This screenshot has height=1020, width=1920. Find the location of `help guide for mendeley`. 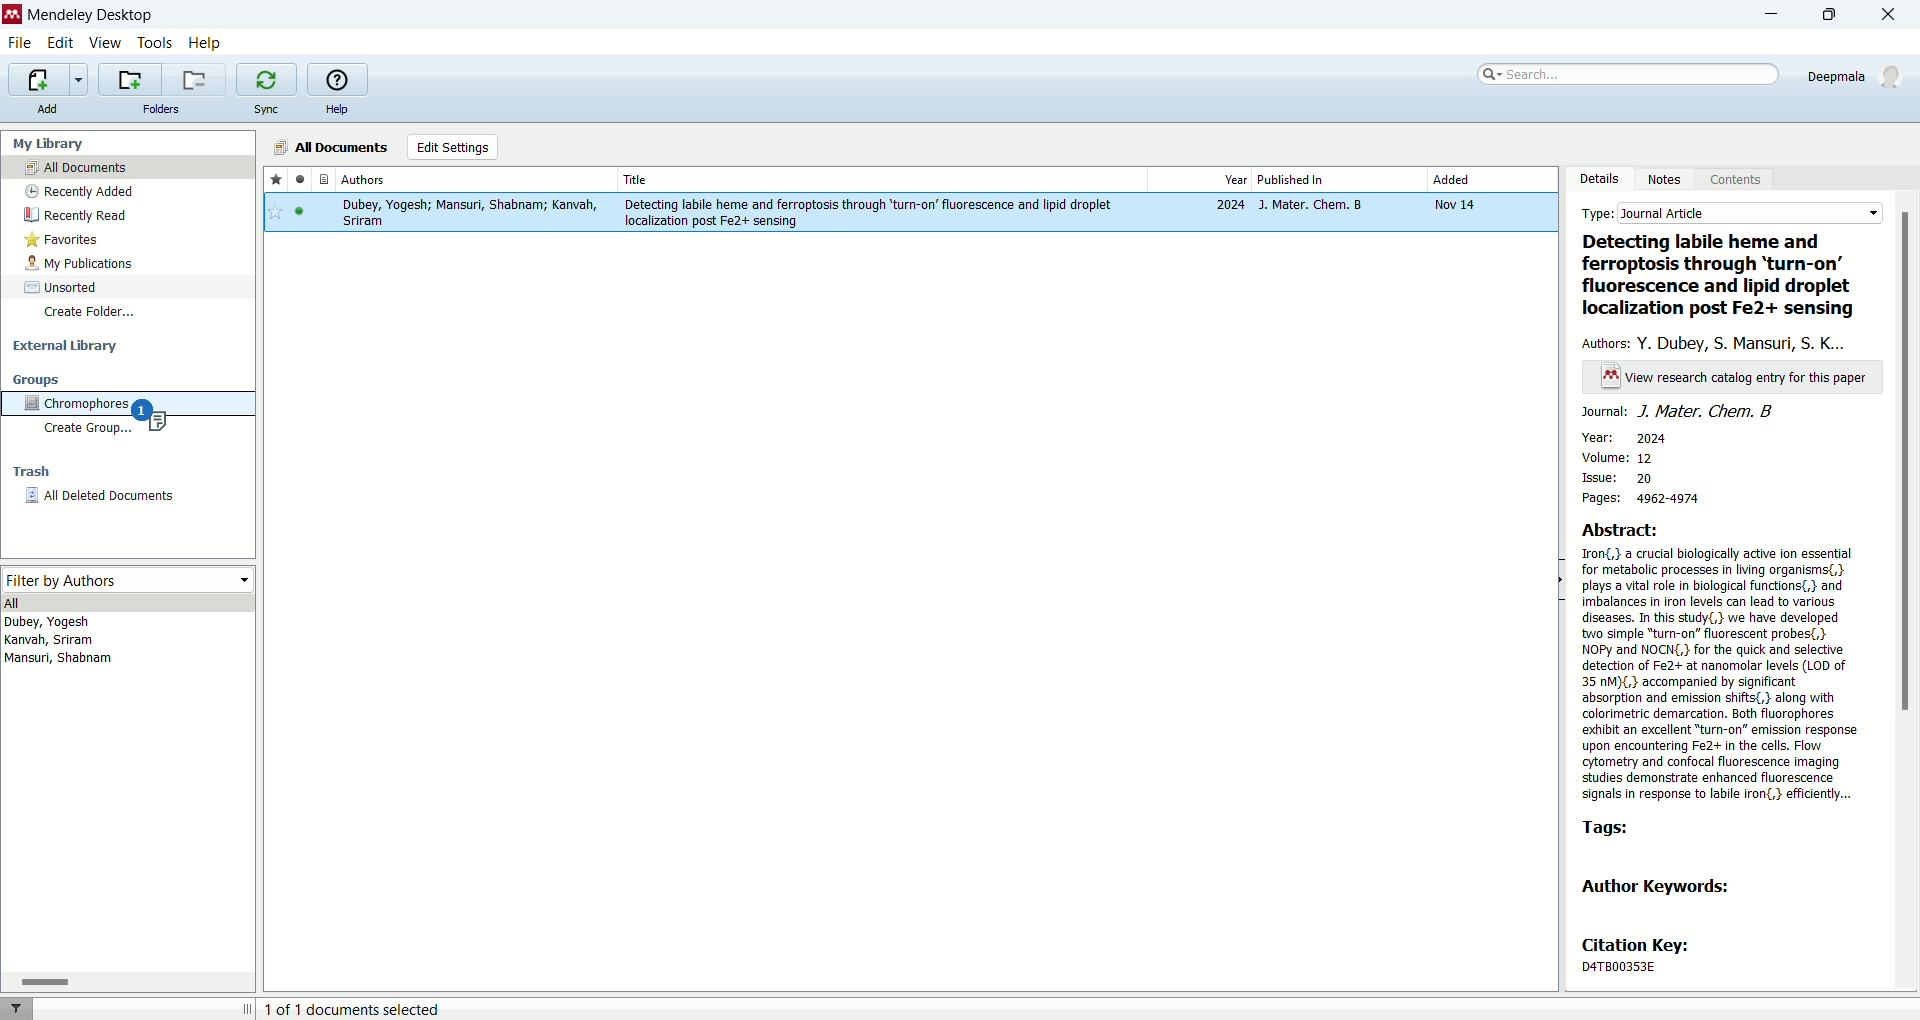

help guide for mendeley is located at coordinates (336, 79).